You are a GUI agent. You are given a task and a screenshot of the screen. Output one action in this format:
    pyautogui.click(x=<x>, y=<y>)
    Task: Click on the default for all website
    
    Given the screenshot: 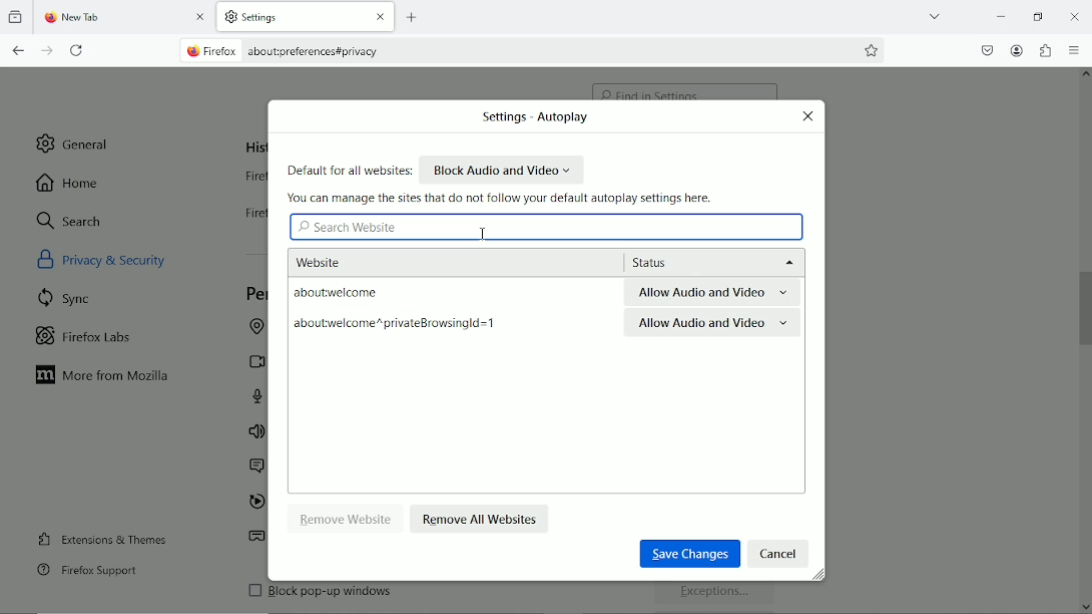 What is the action you would take?
    pyautogui.click(x=349, y=171)
    